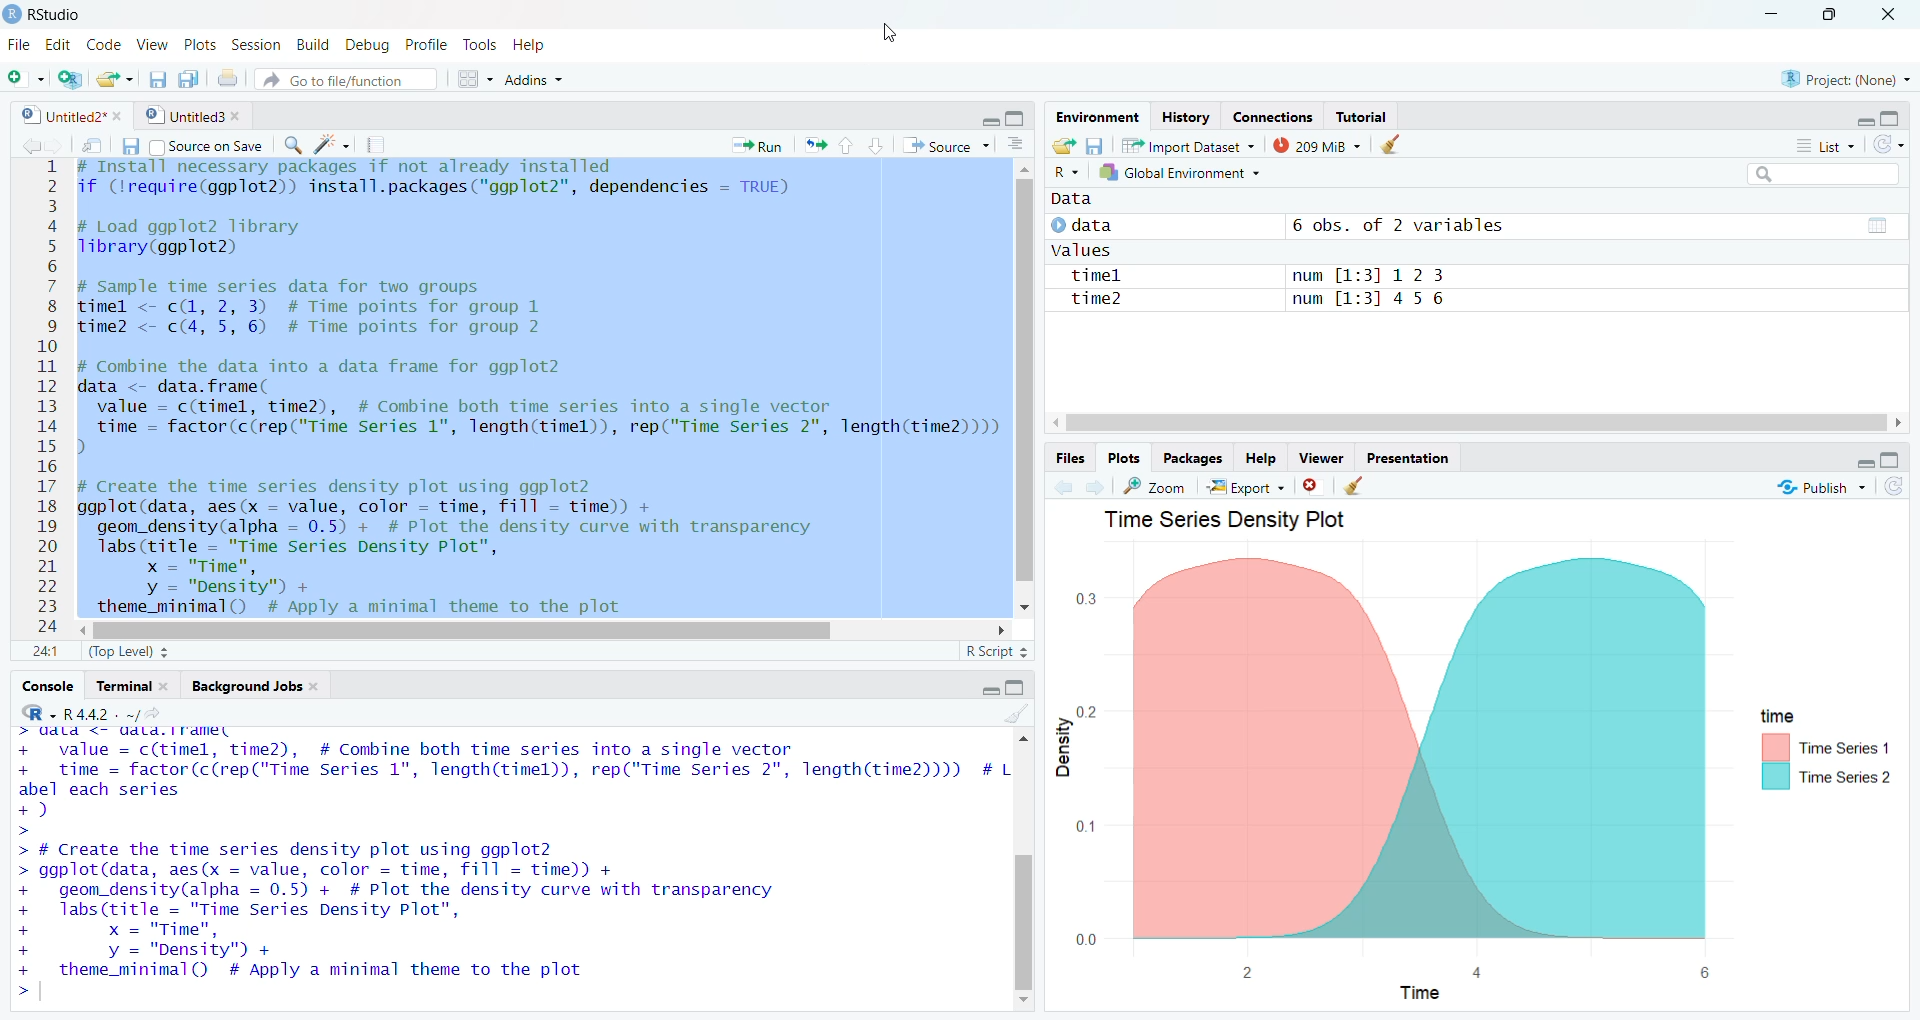 The width and height of the screenshot is (1920, 1020). What do you see at coordinates (1024, 871) in the screenshot?
I see `Scroll` at bounding box center [1024, 871].